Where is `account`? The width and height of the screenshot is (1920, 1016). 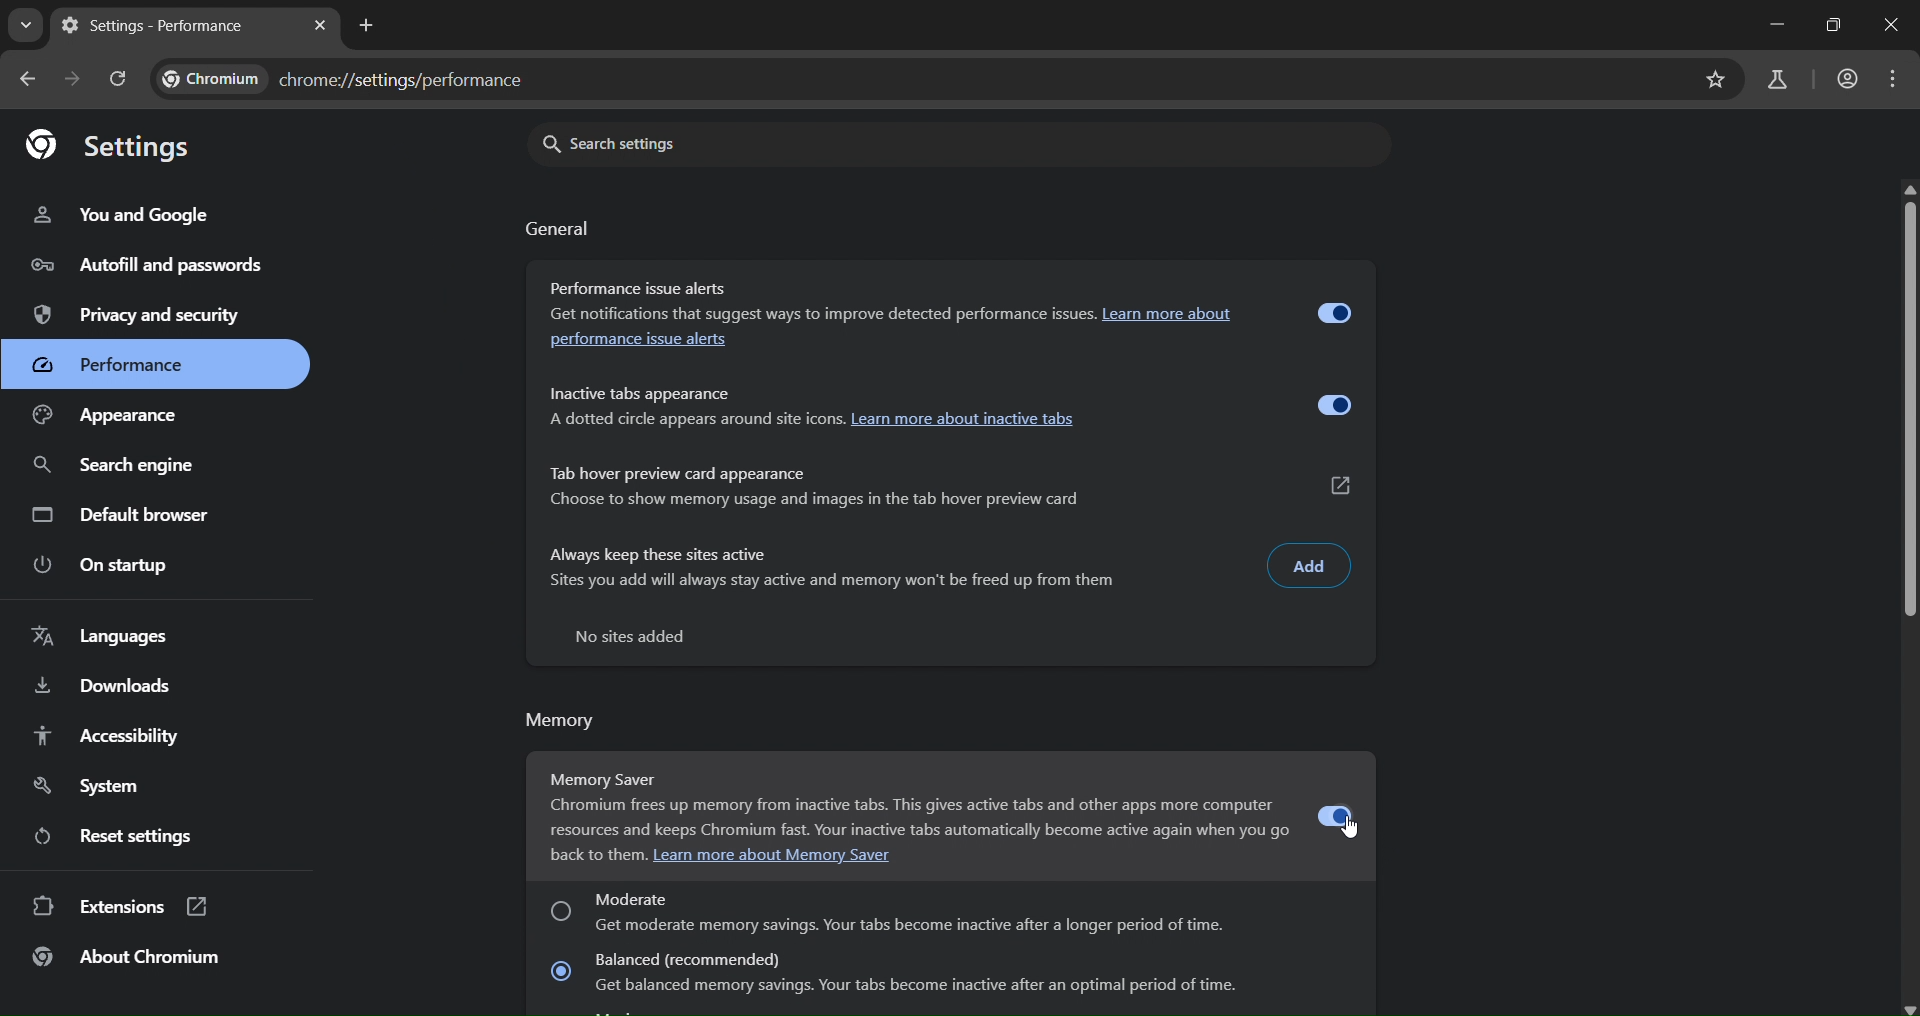 account is located at coordinates (1849, 75).